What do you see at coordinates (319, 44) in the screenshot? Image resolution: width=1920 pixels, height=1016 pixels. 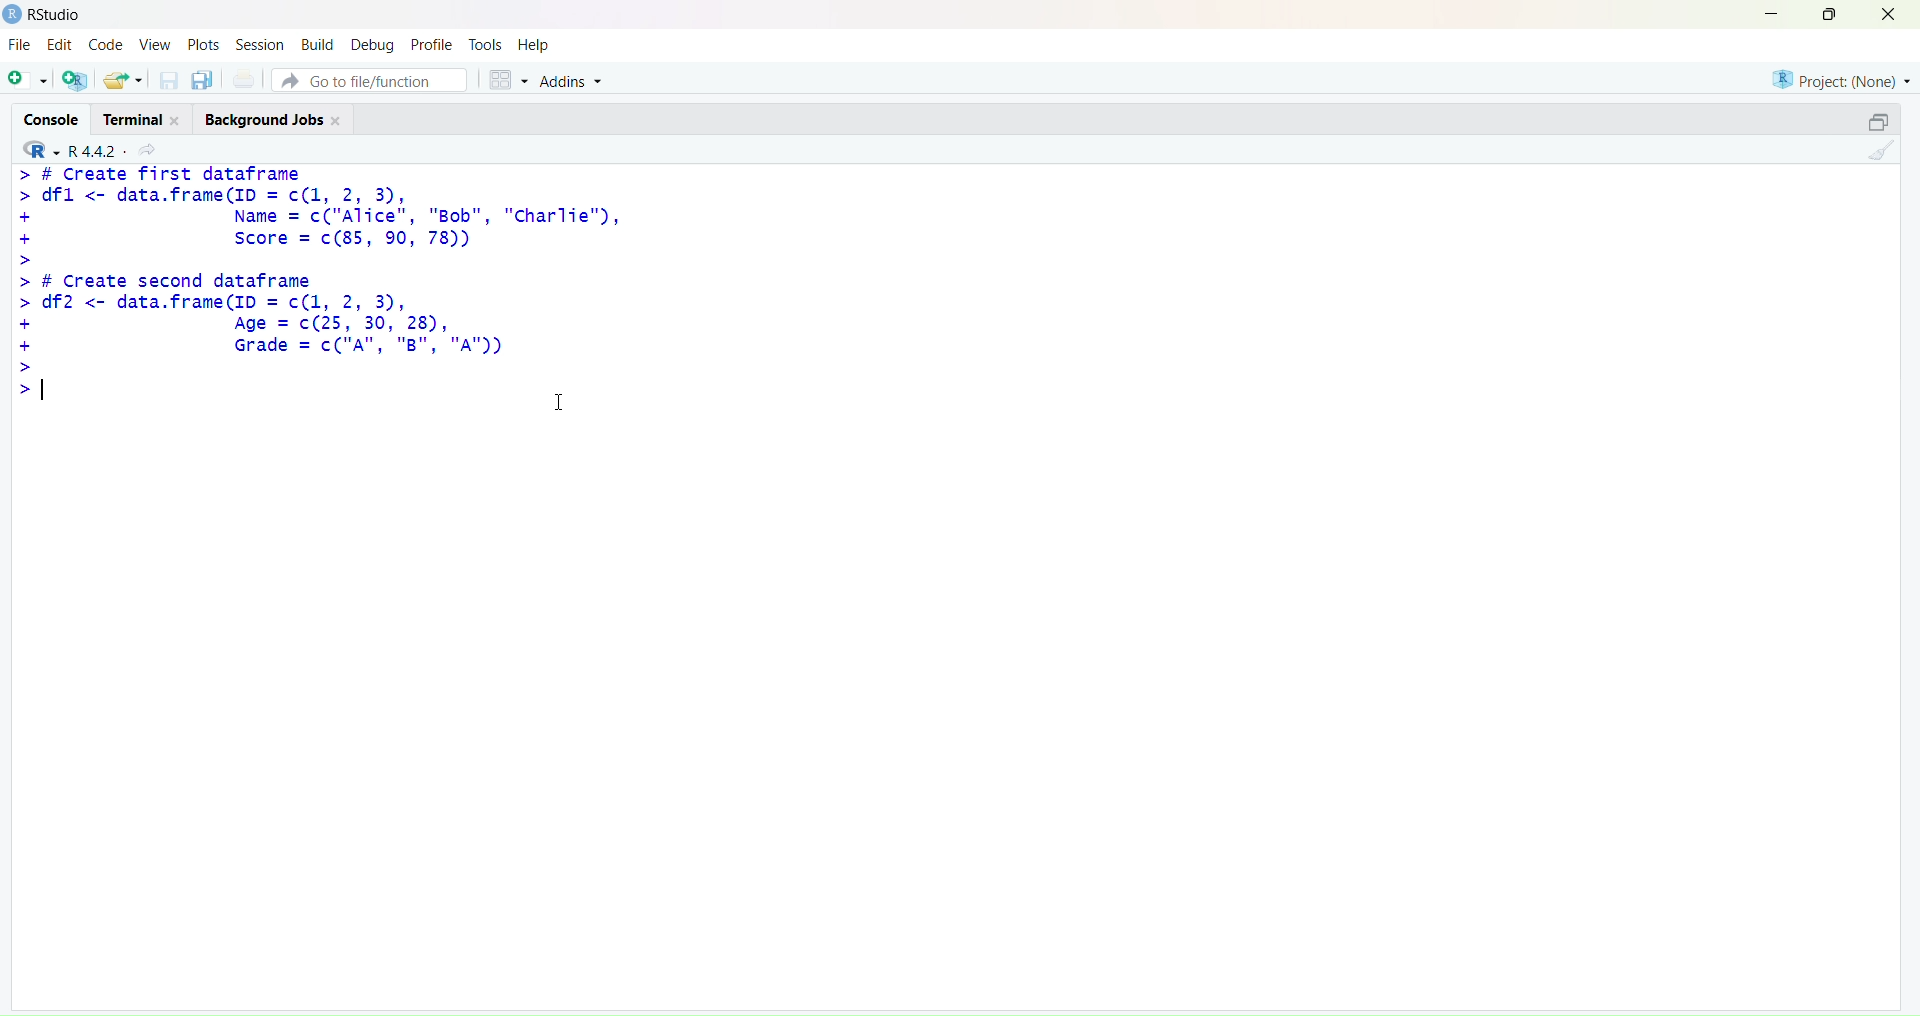 I see `Build` at bounding box center [319, 44].